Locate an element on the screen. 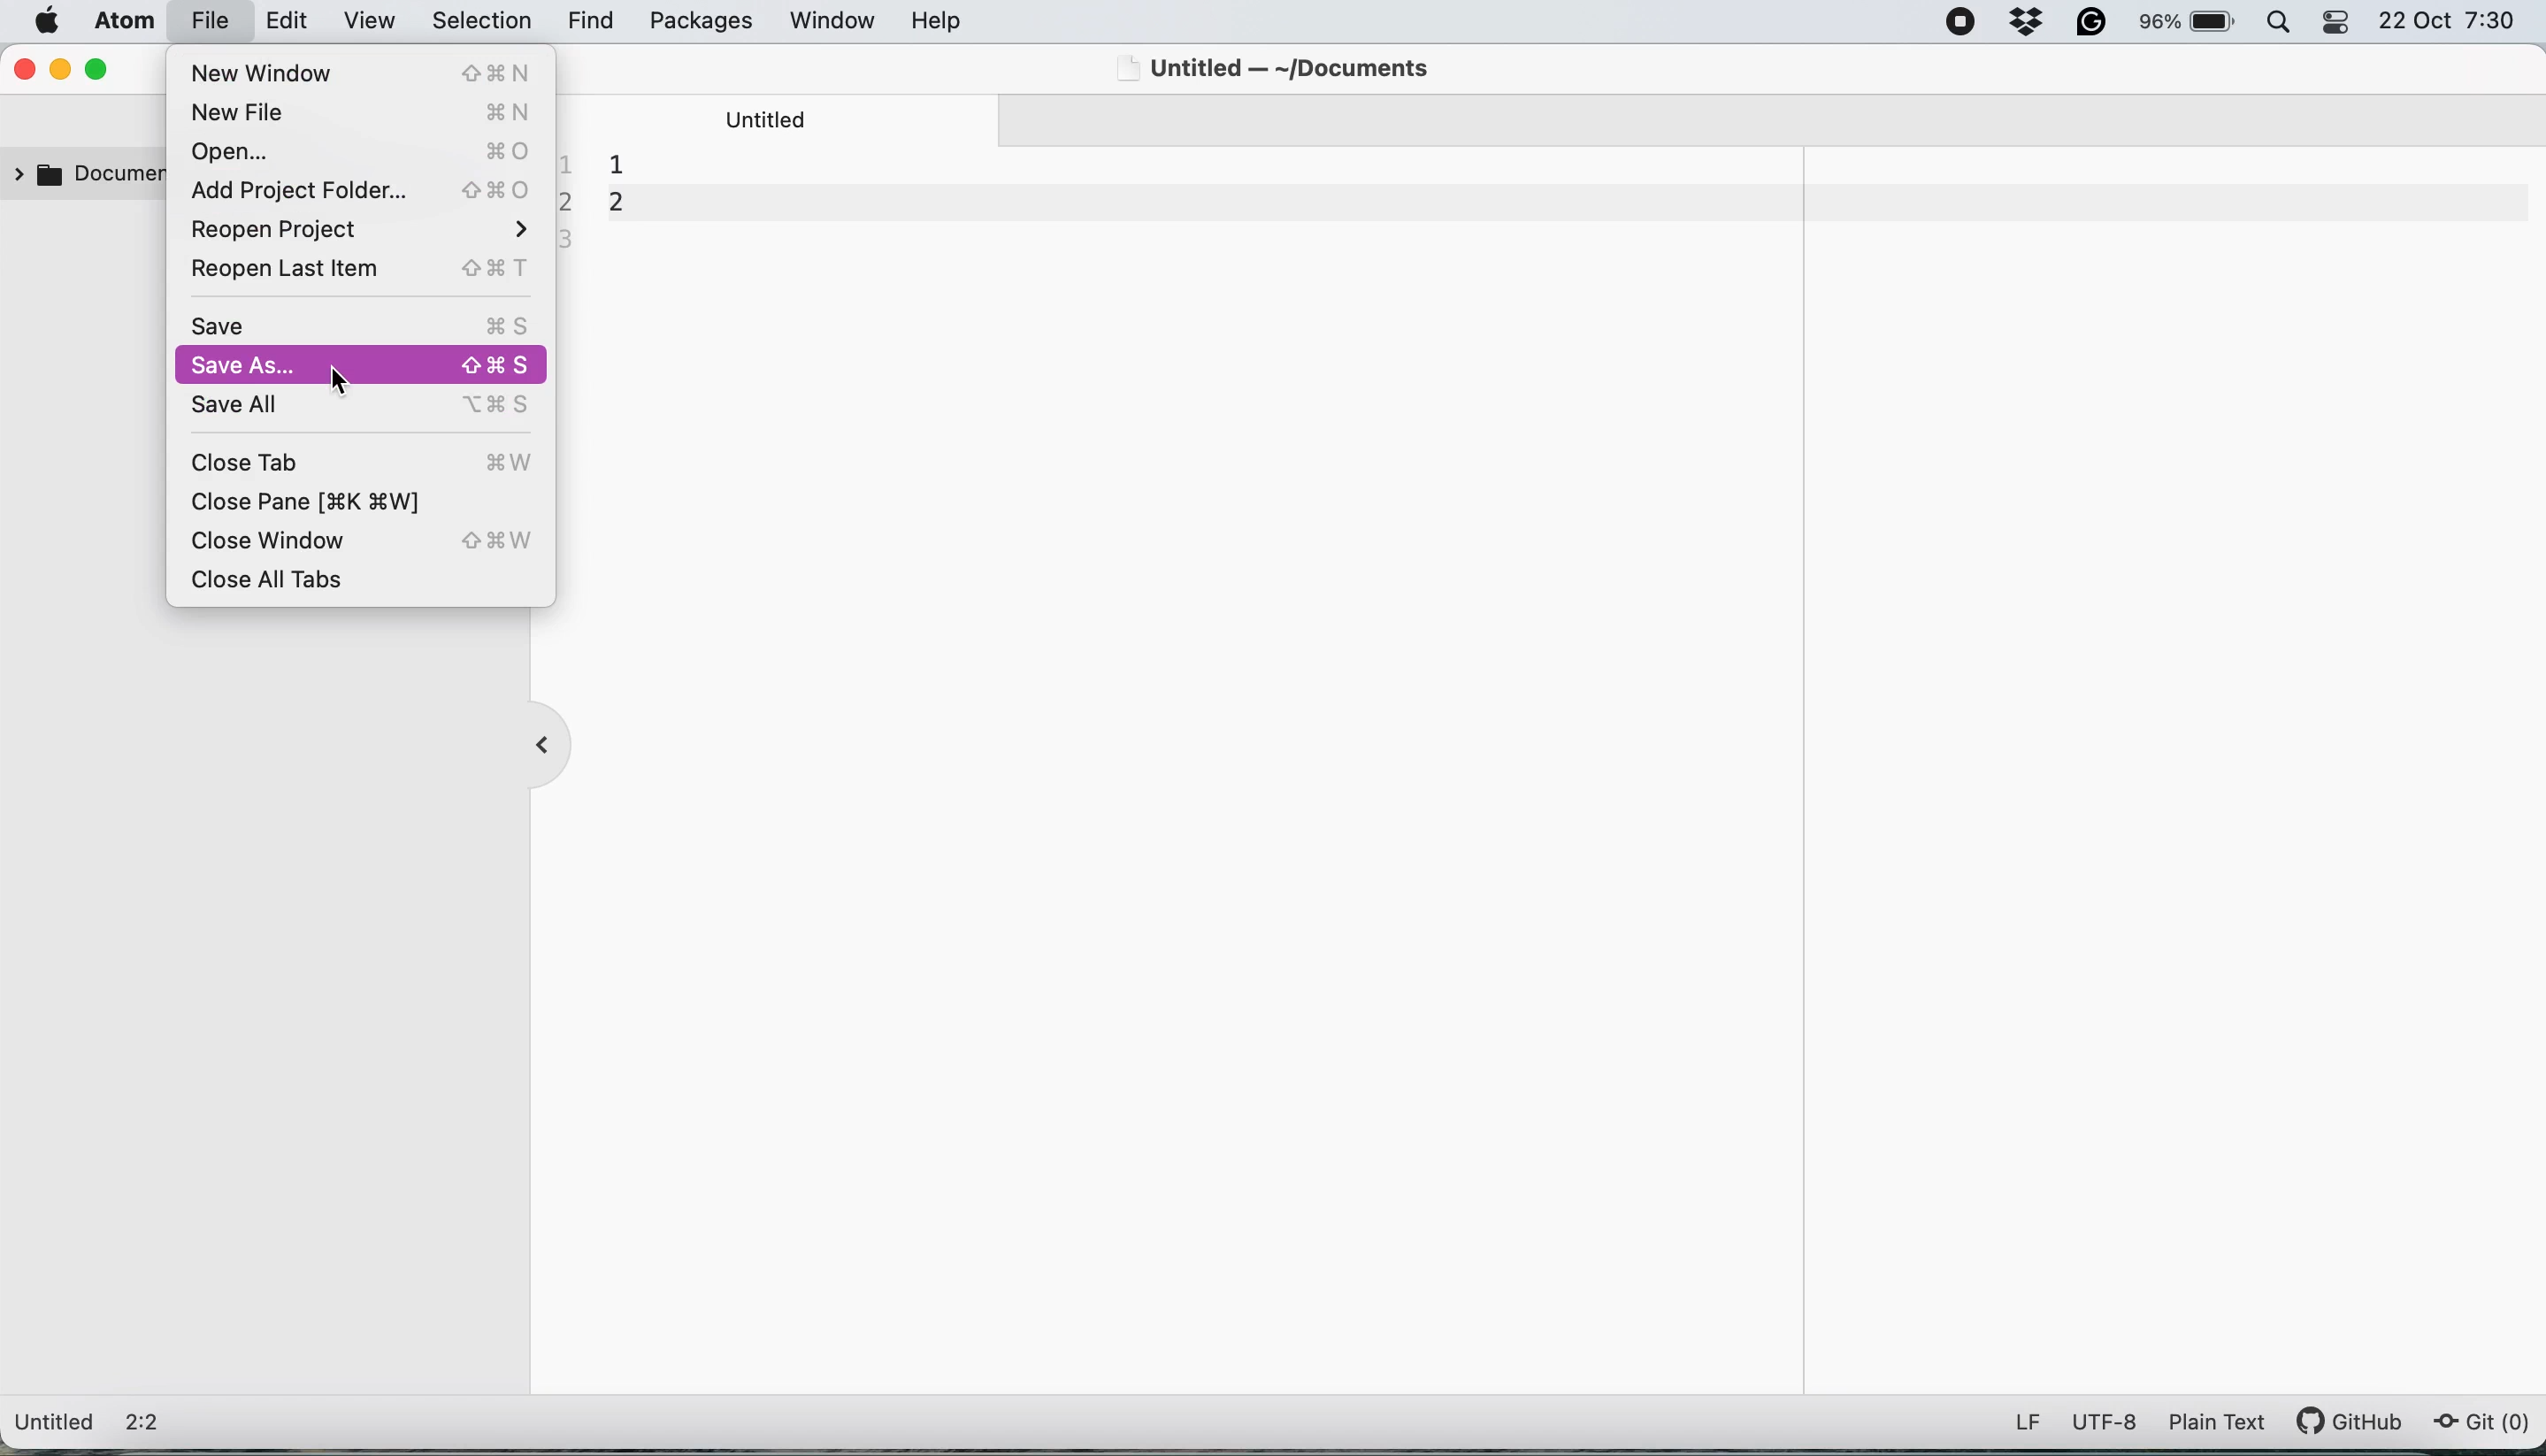  New File is located at coordinates (358, 109).